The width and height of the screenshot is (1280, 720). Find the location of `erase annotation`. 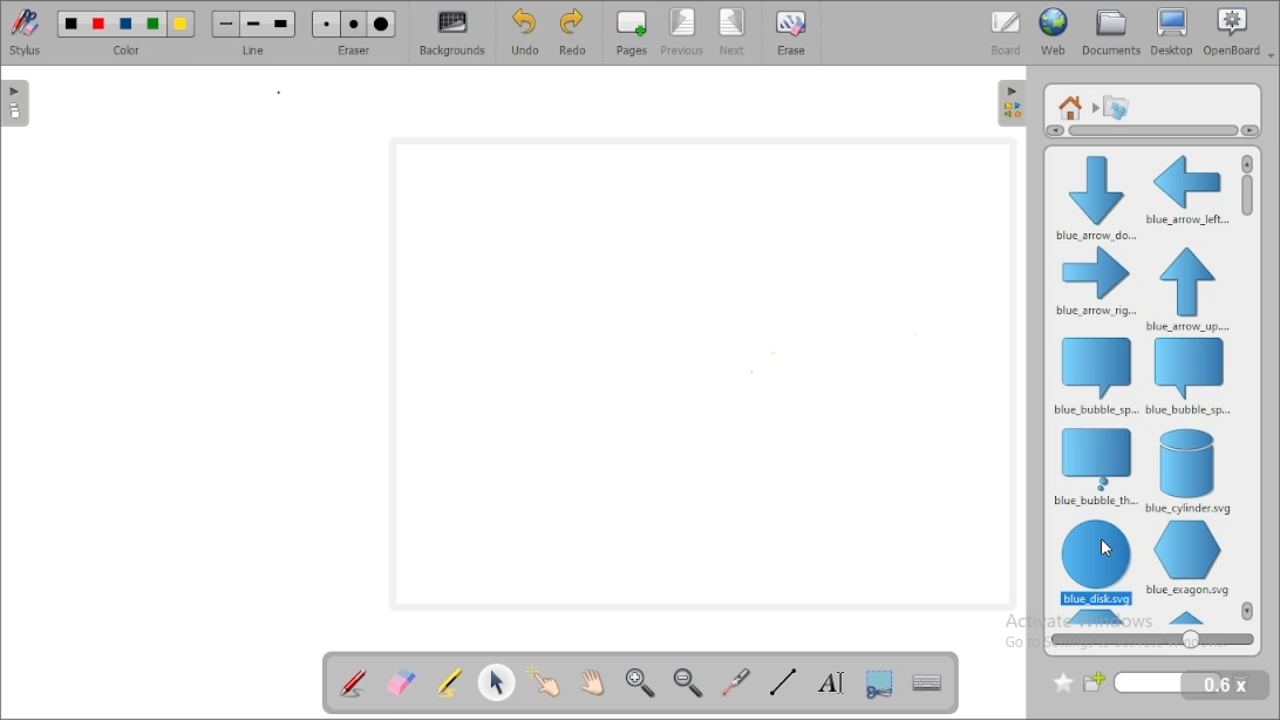

erase annotation is located at coordinates (402, 681).